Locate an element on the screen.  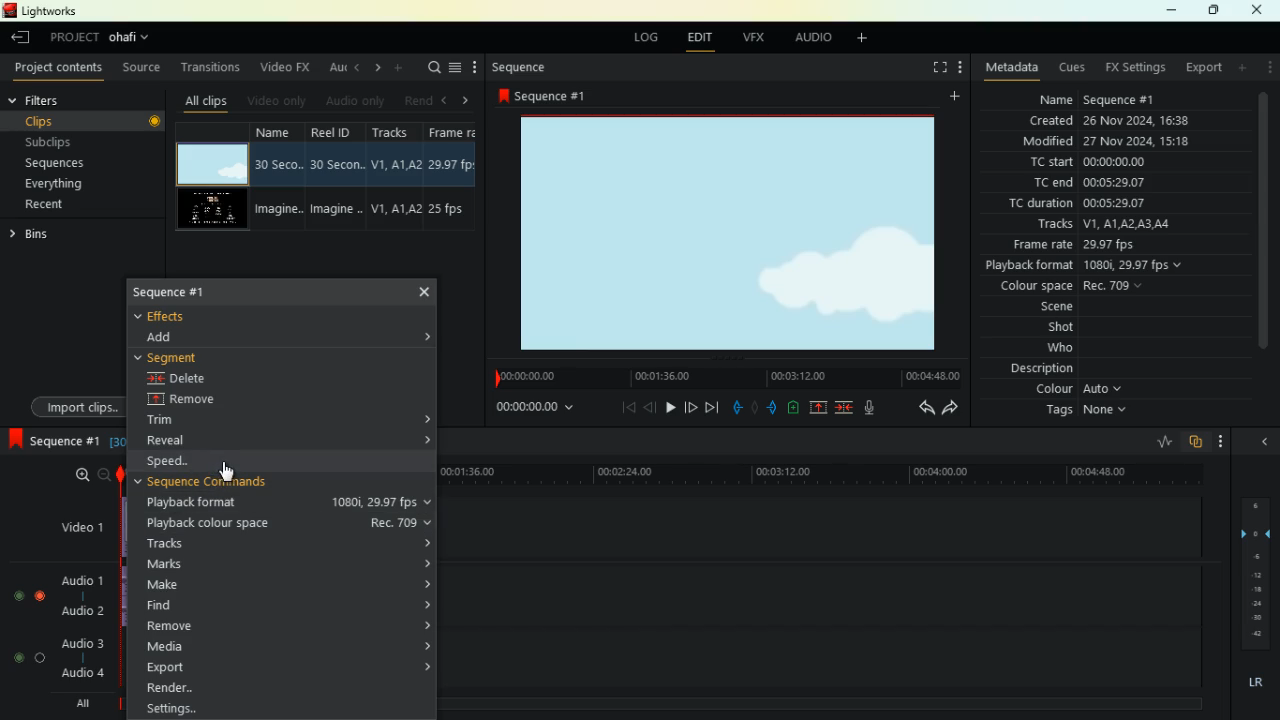
frame rate is located at coordinates (1075, 246).